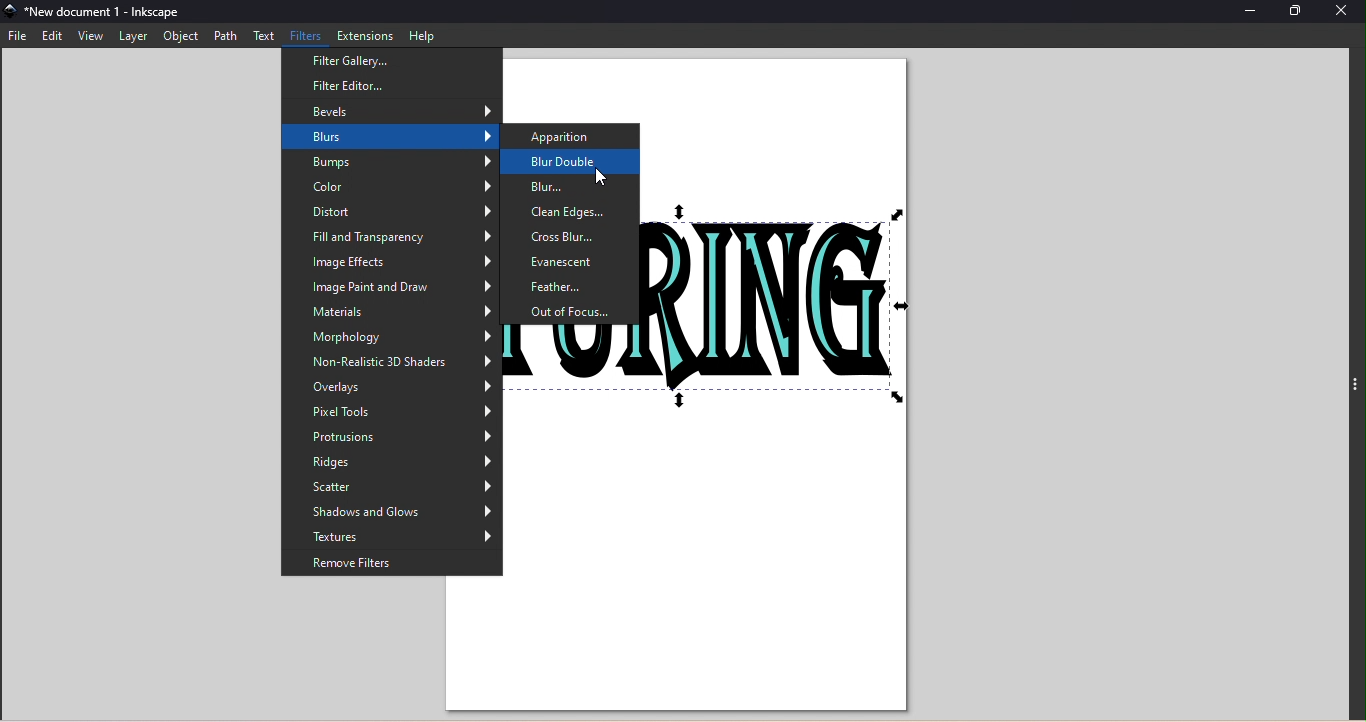 This screenshot has width=1366, height=722. What do you see at coordinates (393, 365) in the screenshot?
I see `Non-realistic 3D shaders` at bounding box center [393, 365].